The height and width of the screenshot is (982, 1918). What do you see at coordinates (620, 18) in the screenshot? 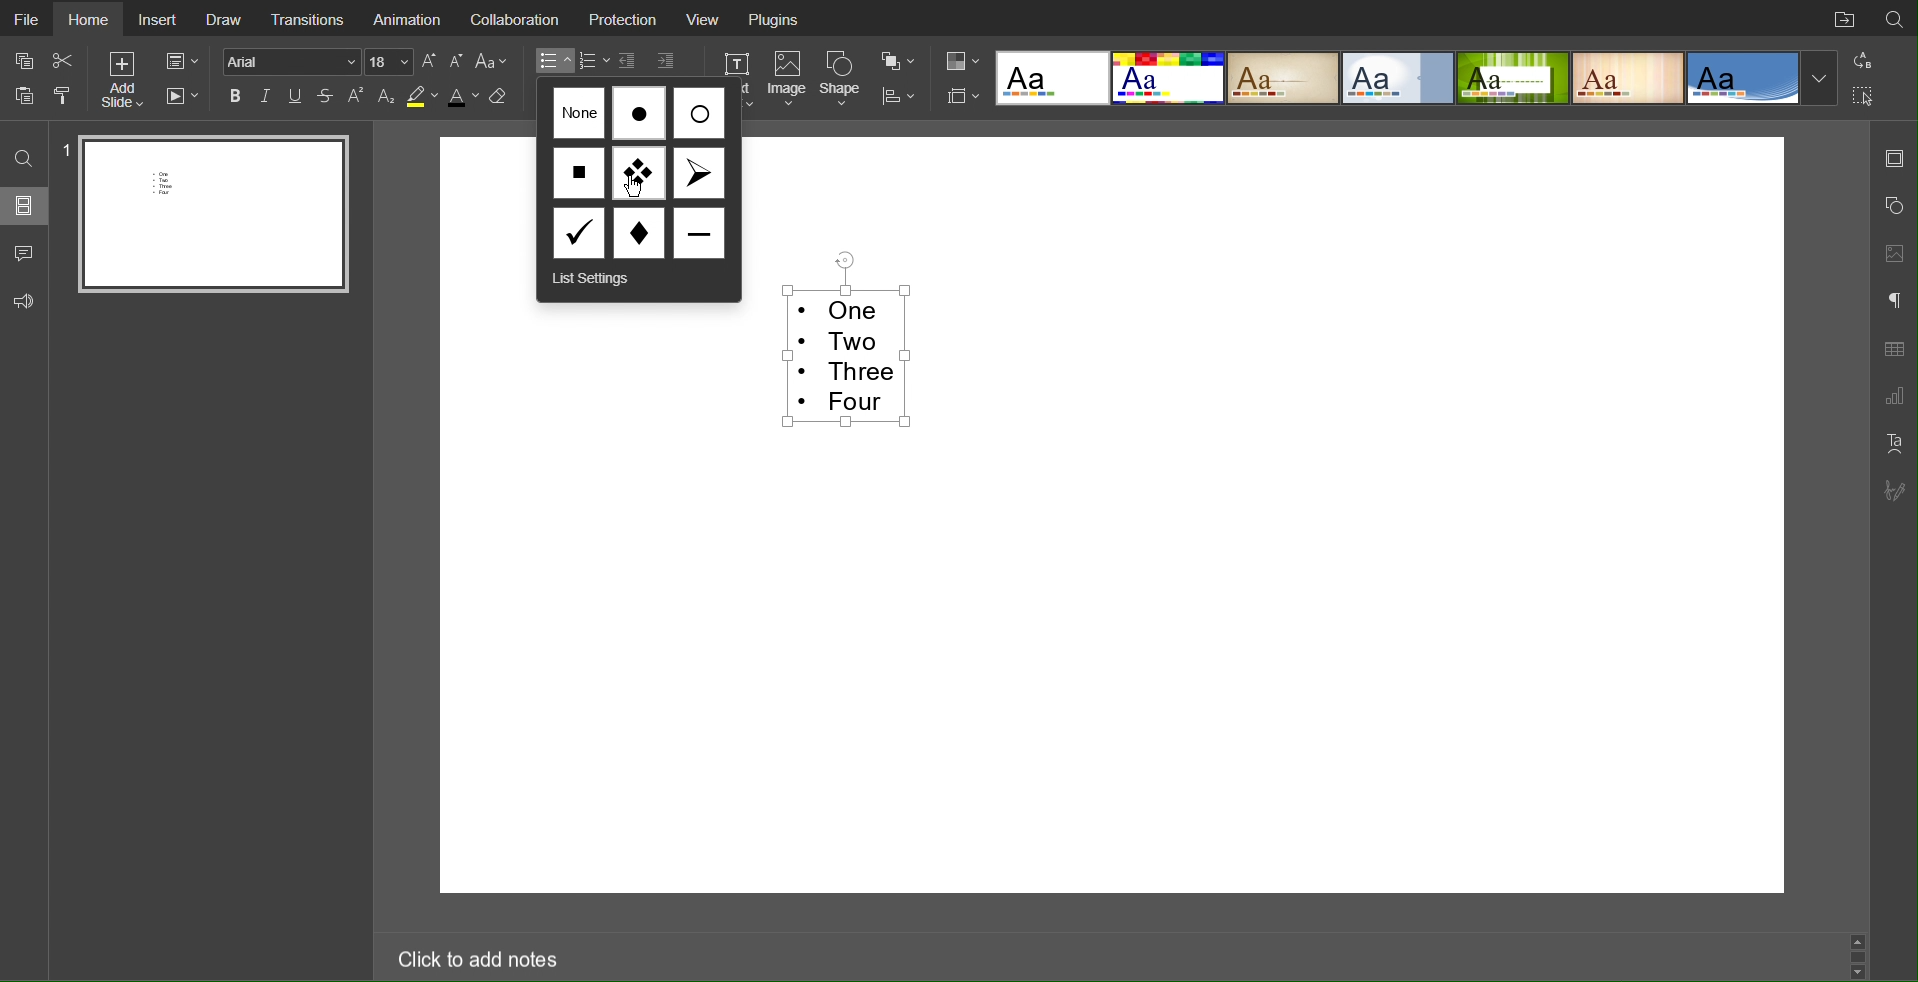
I see `Protection` at bounding box center [620, 18].